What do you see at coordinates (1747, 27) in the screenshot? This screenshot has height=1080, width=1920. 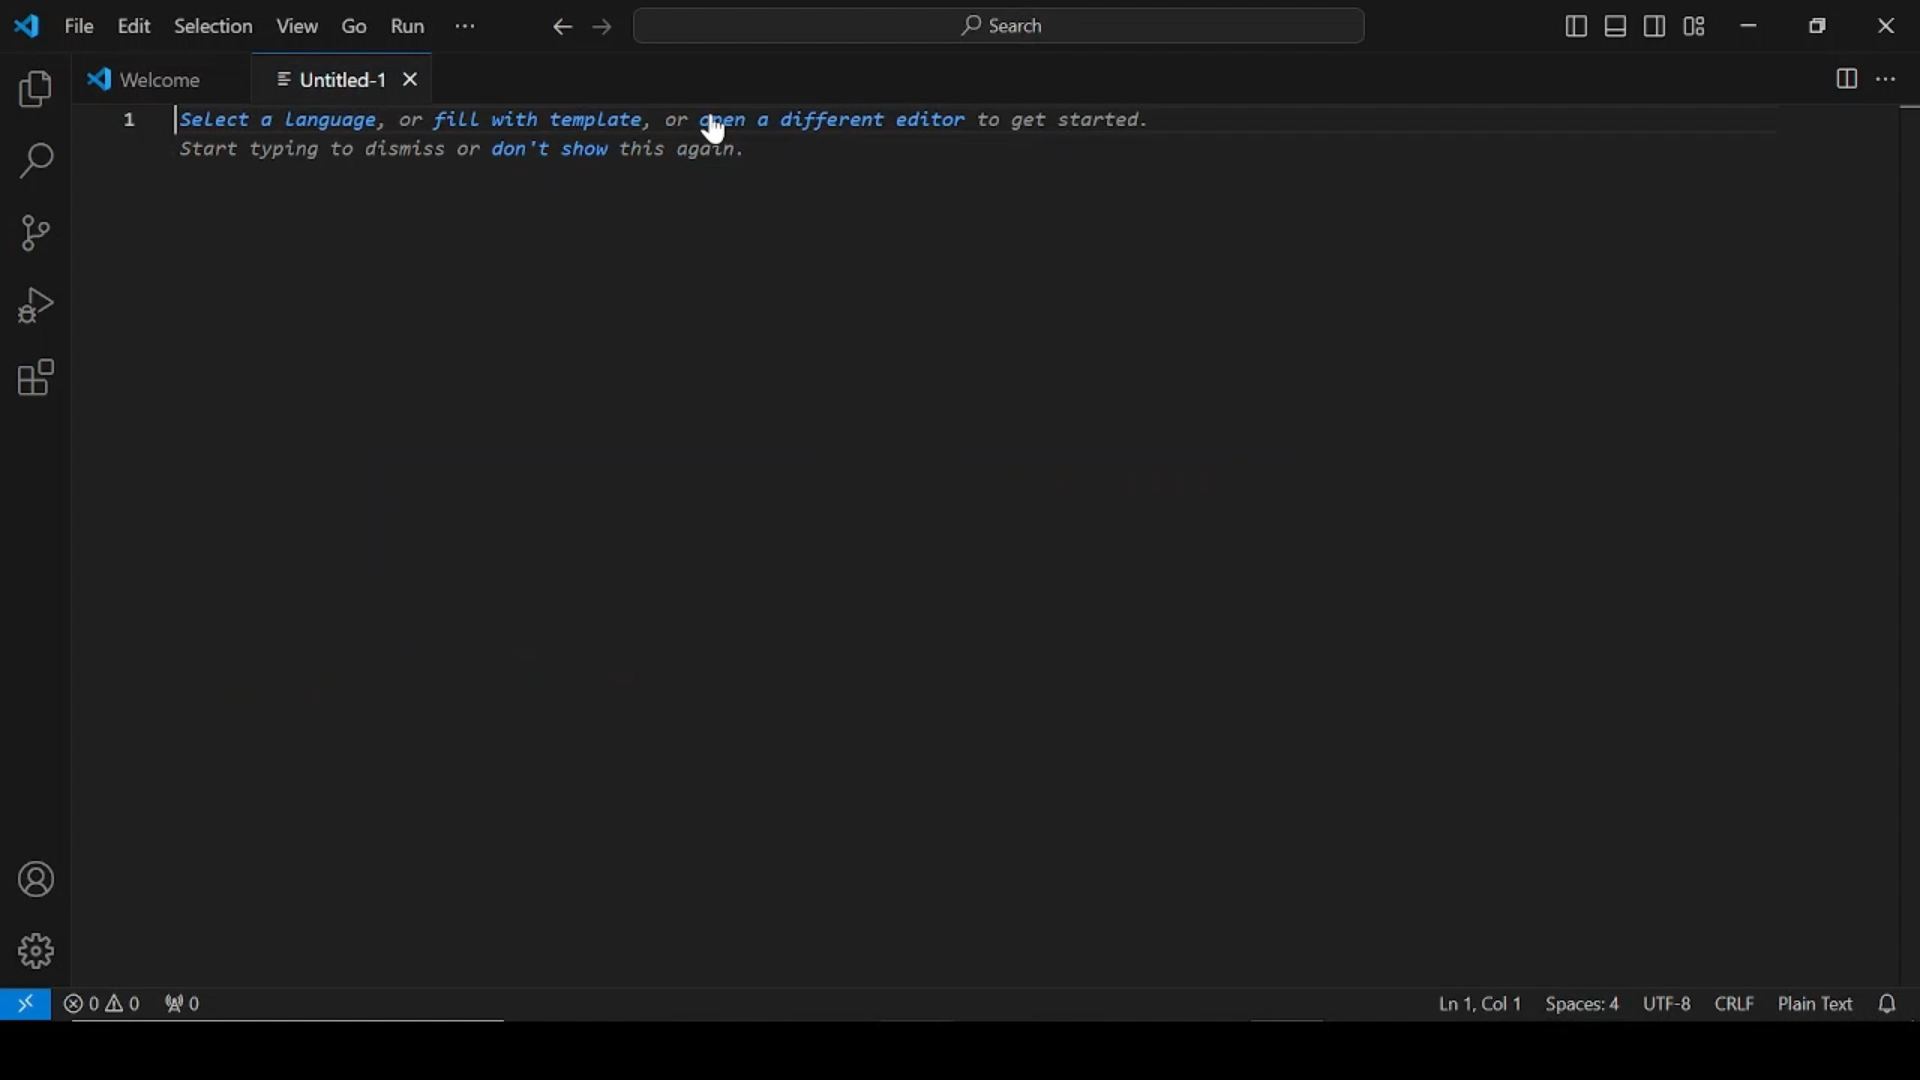 I see `minimize` at bounding box center [1747, 27].